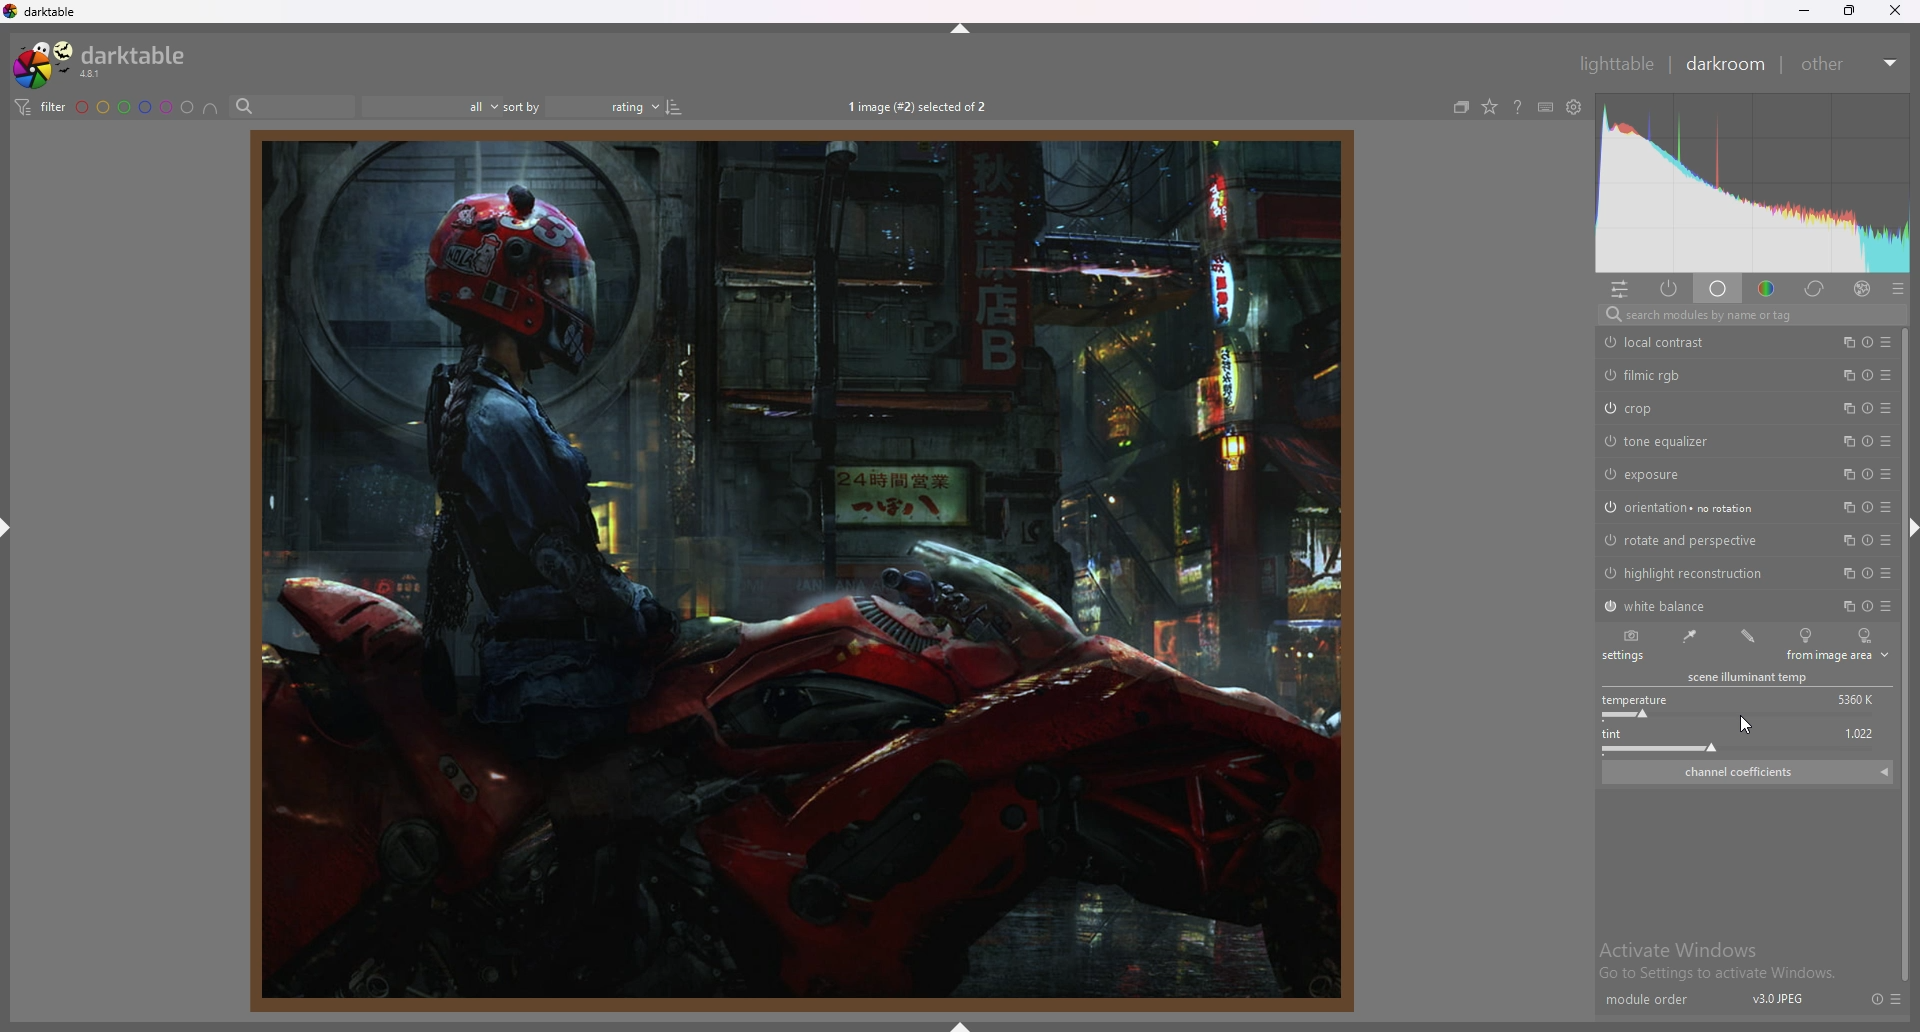 Image resolution: width=1920 pixels, height=1032 pixels. I want to click on exposure, so click(1674, 474).